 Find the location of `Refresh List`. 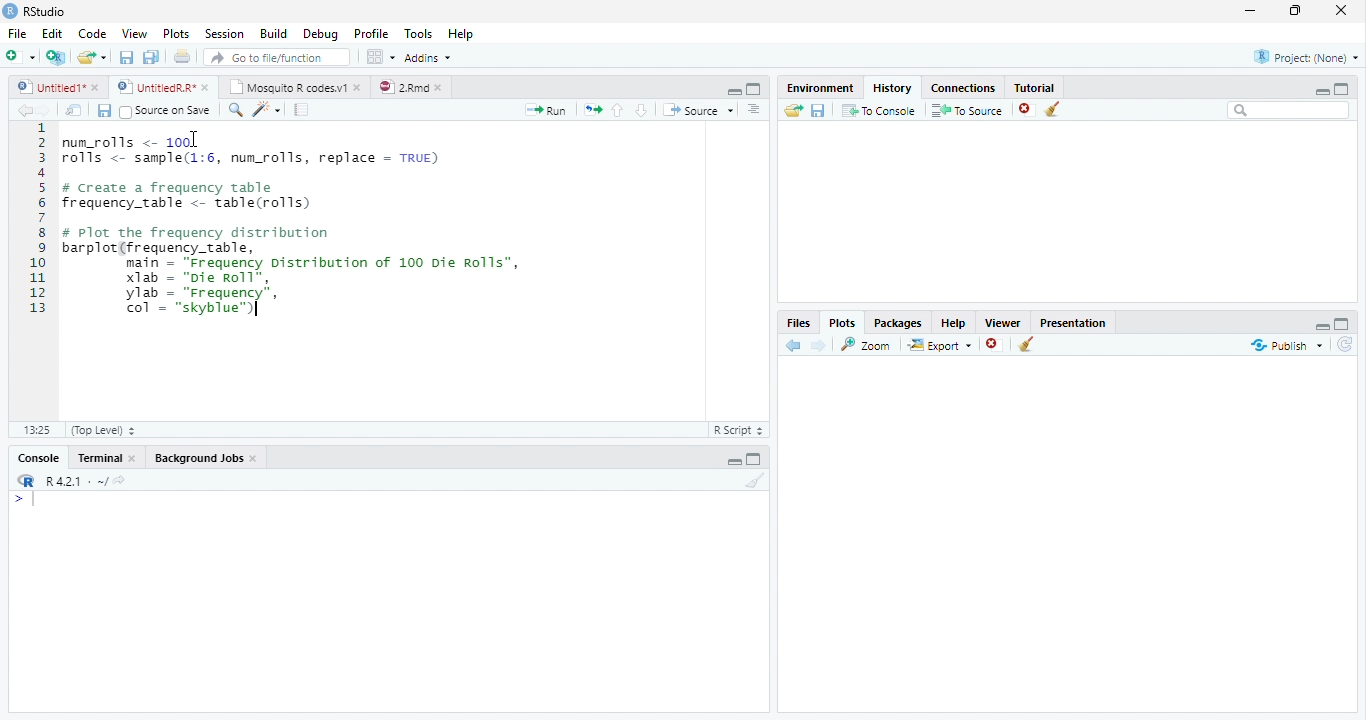

Refresh List is located at coordinates (1344, 345).